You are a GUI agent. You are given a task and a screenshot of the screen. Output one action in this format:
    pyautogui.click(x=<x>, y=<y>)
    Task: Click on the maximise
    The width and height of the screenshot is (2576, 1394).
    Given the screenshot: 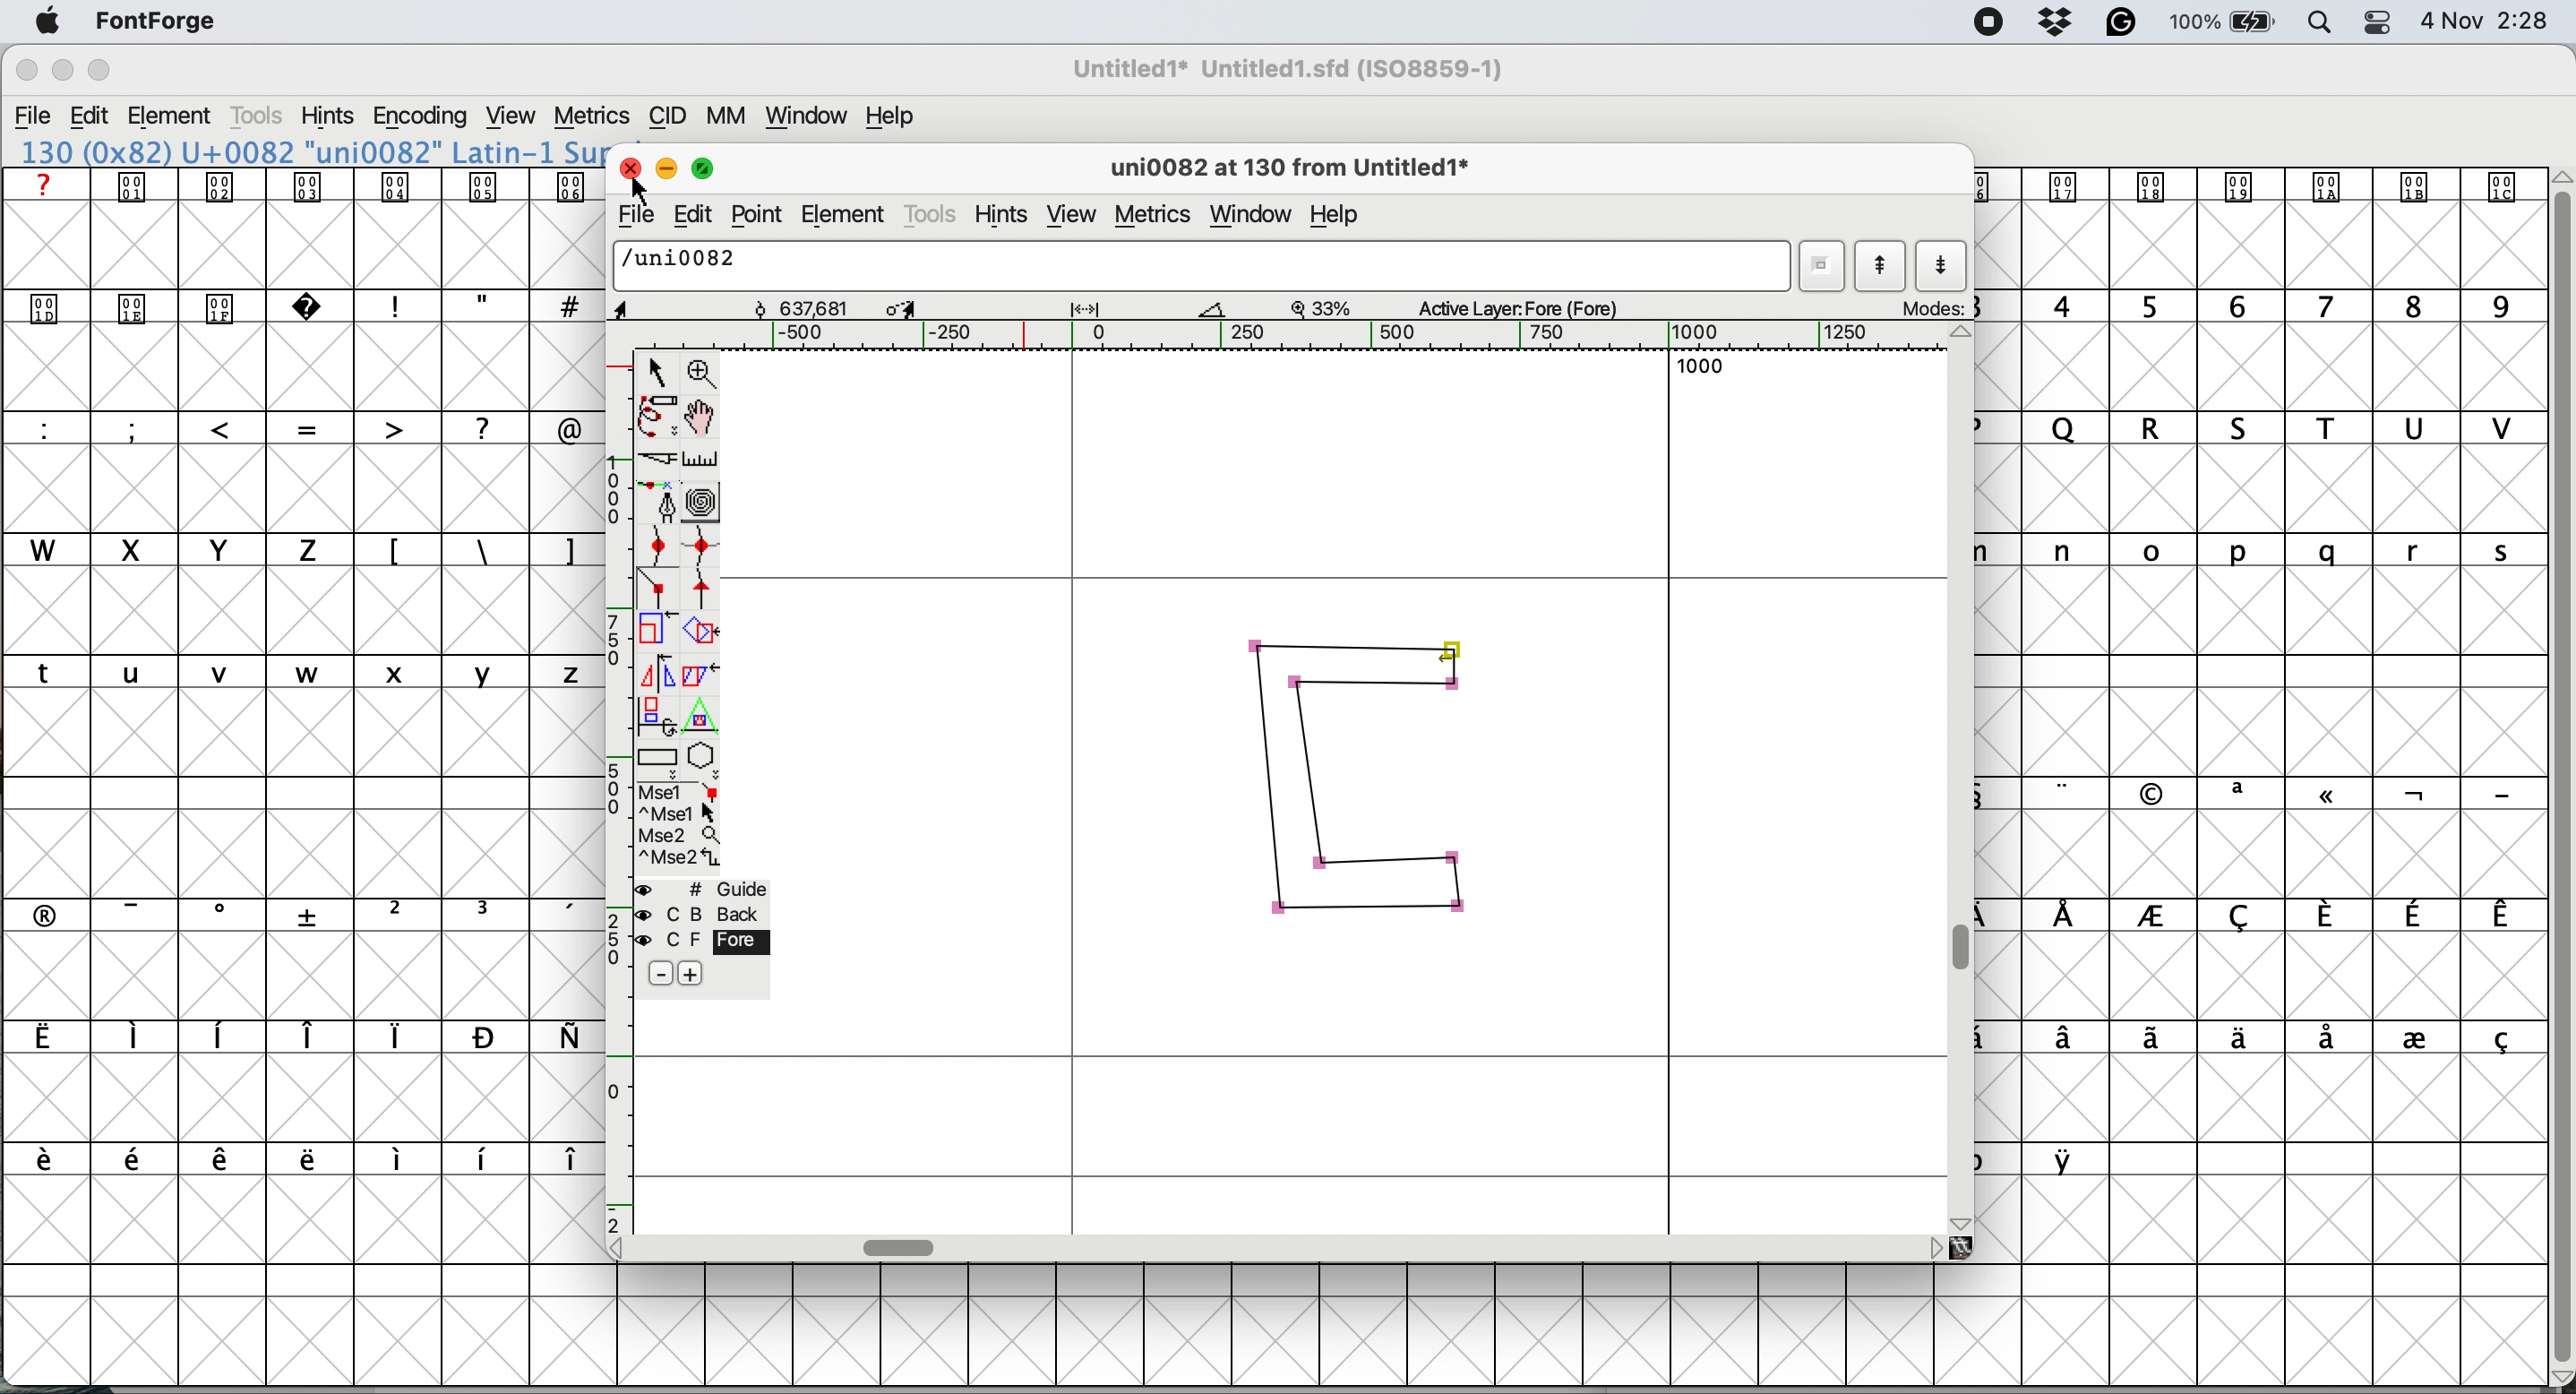 What is the action you would take?
    pyautogui.click(x=707, y=164)
    